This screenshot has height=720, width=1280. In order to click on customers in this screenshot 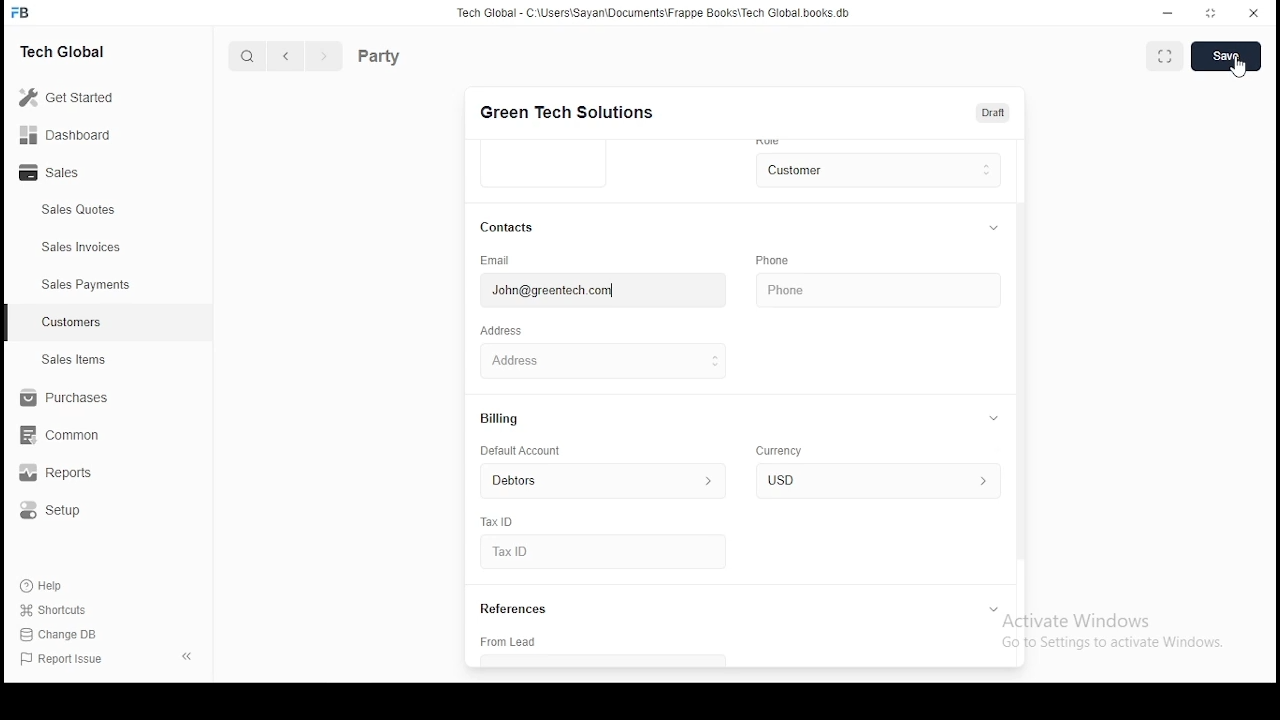, I will do `click(72, 323)`.